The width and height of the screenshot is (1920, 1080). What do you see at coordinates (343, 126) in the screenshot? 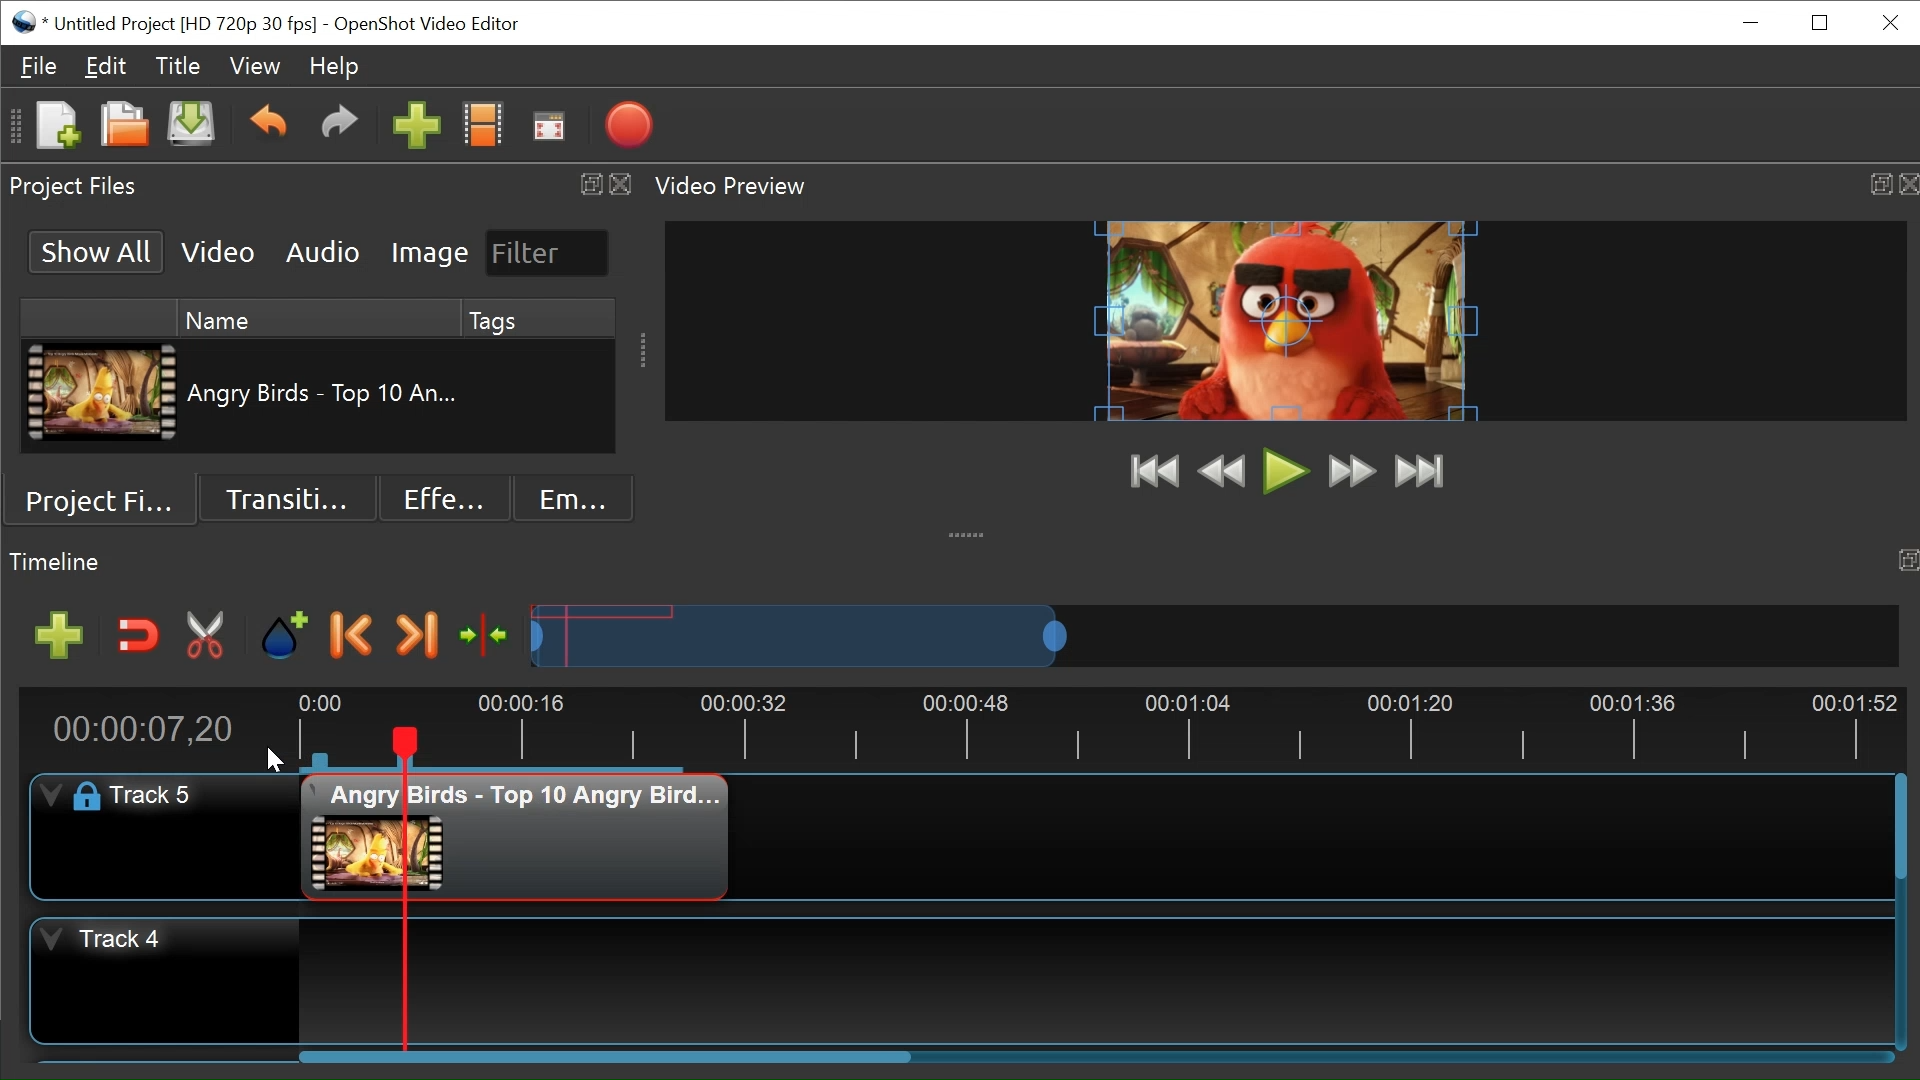
I see `Redo` at bounding box center [343, 126].